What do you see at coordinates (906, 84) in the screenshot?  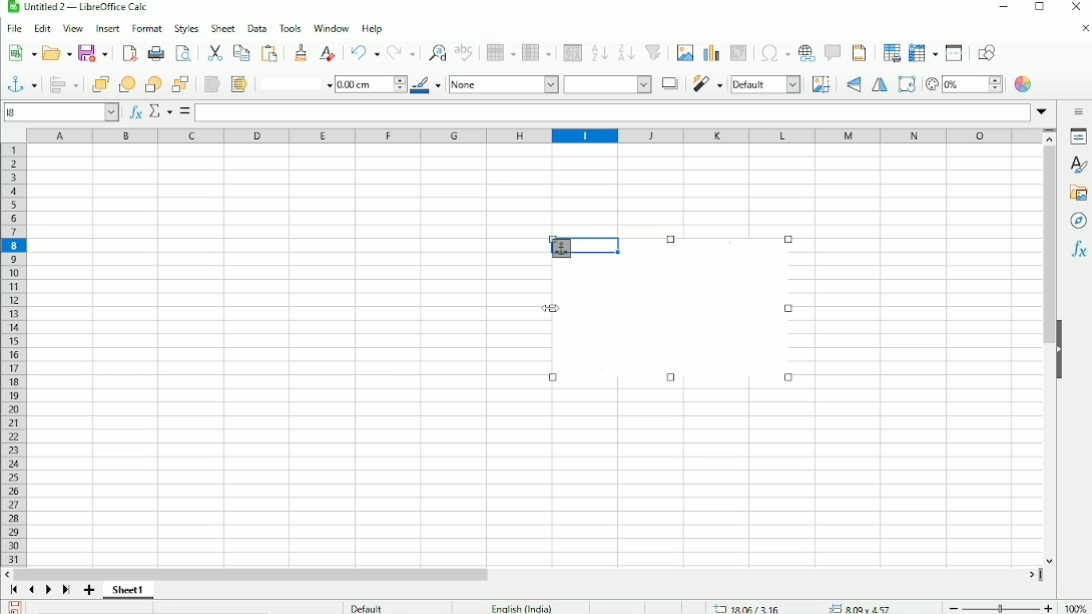 I see `Rotate` at bounding box center [906, 84].